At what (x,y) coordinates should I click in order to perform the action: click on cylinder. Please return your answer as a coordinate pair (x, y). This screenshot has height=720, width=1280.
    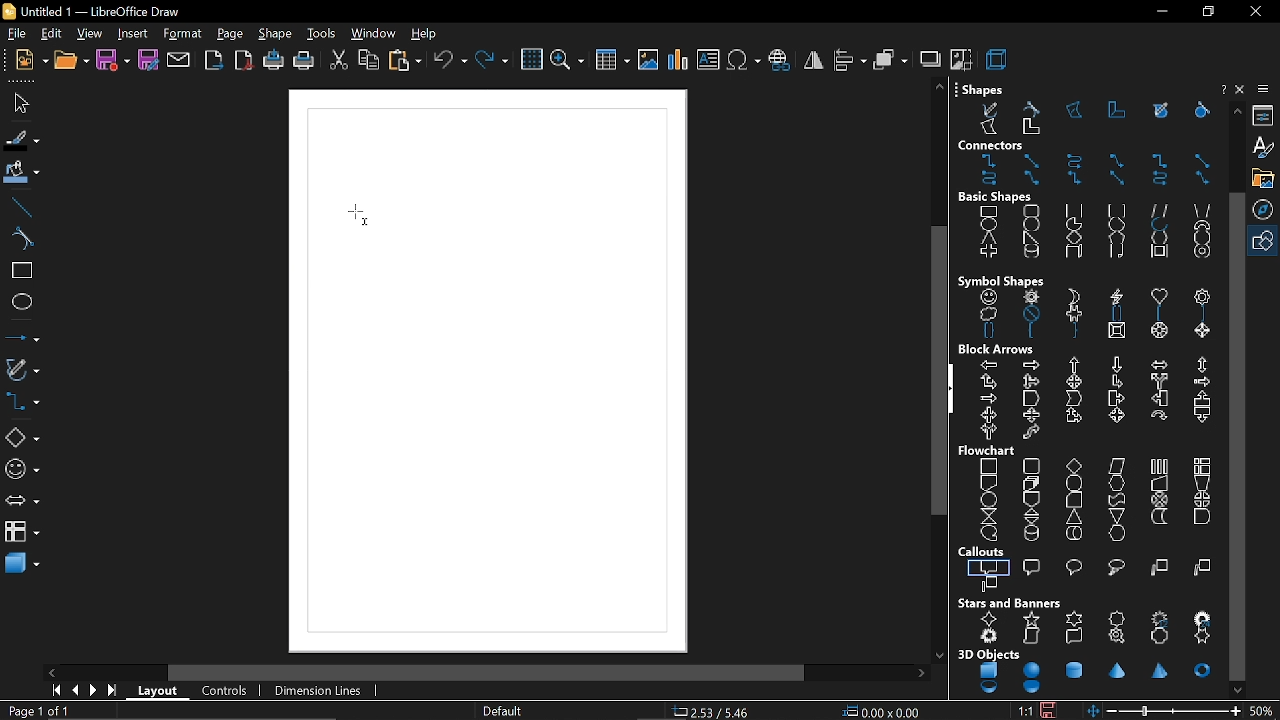
    Looking at the image, I should click on (1028, 253).